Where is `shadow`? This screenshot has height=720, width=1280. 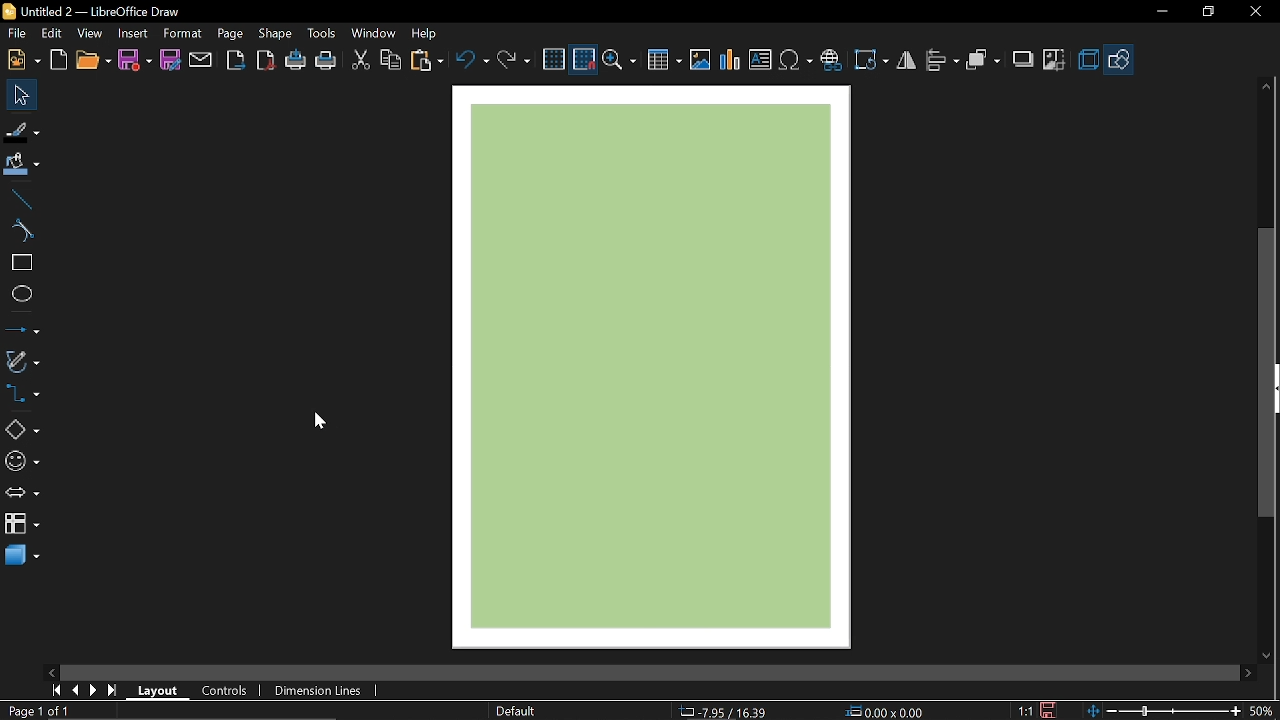
shadow is located at coordinates (1022, 59).